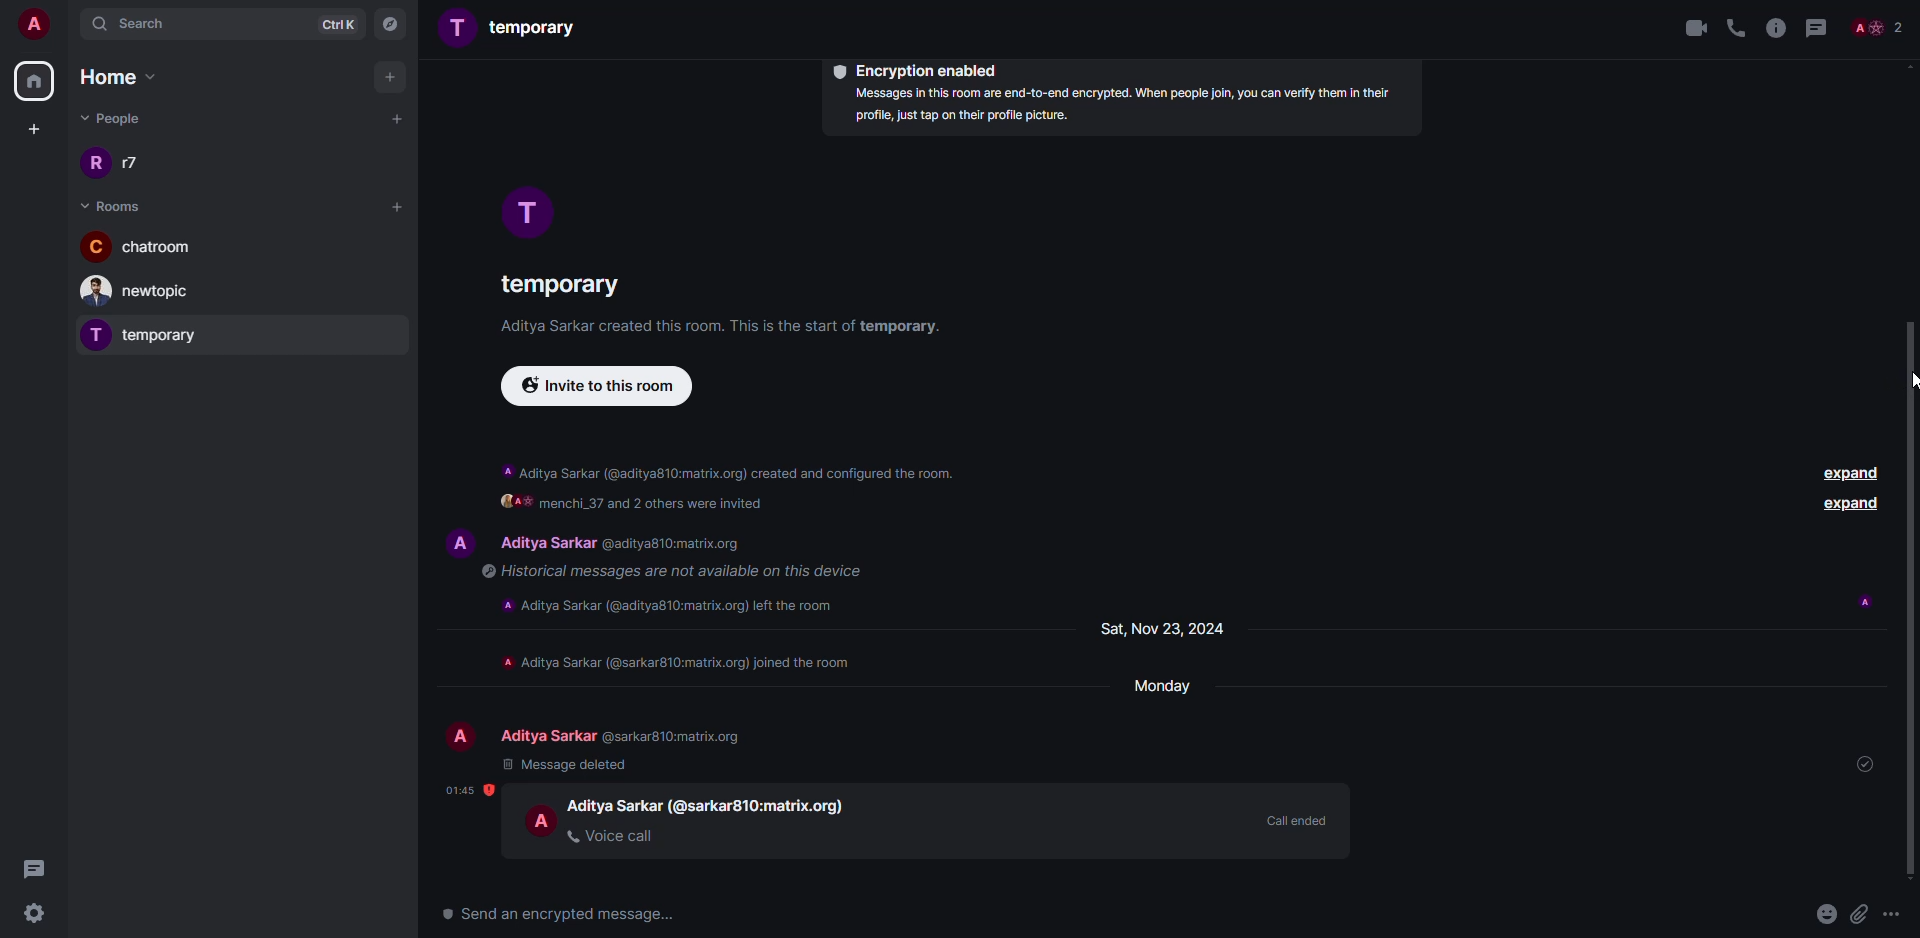  What do you see at coordinates (1912, 602) in the screenshot?
I see `scroll bar` at bounding box center [1912, 602].